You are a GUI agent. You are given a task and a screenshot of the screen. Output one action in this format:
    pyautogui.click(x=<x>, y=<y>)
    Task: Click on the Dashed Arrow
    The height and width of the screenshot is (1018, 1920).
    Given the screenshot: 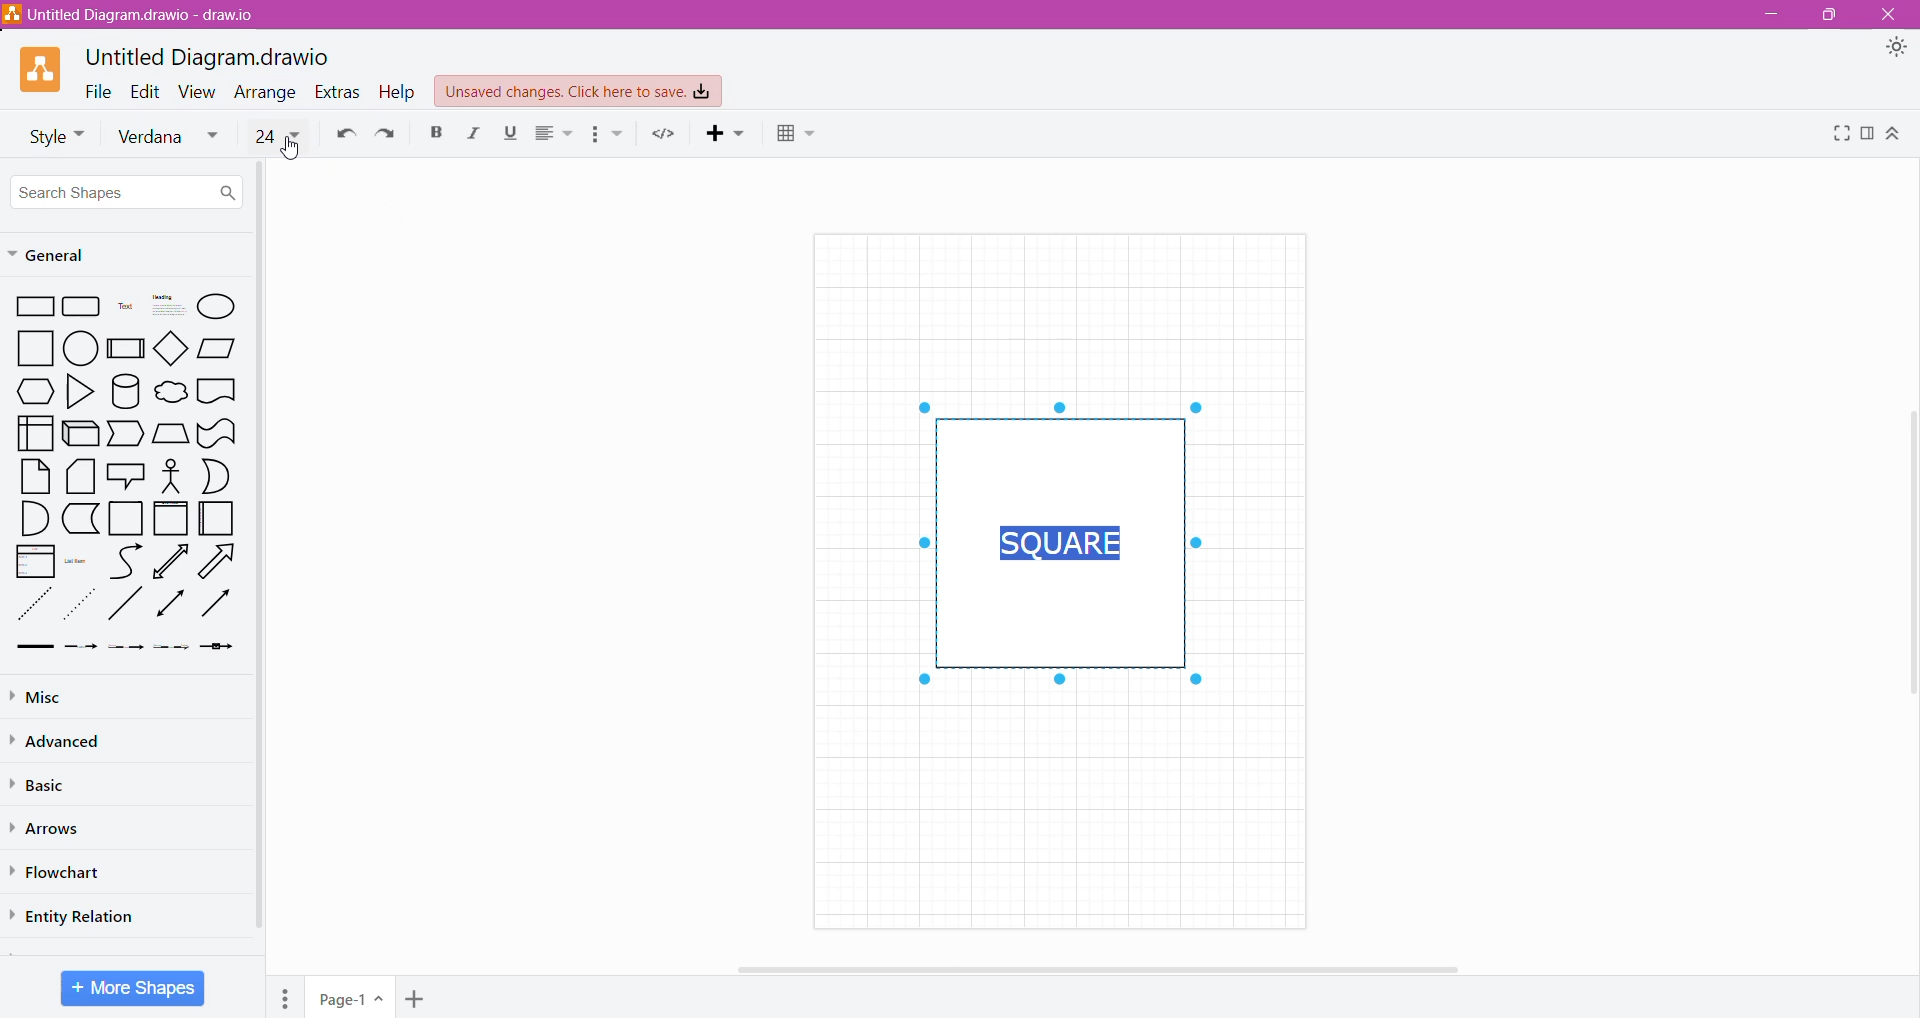 What is the action you would take?
    pyautogui.click(x=80, y=651)
    